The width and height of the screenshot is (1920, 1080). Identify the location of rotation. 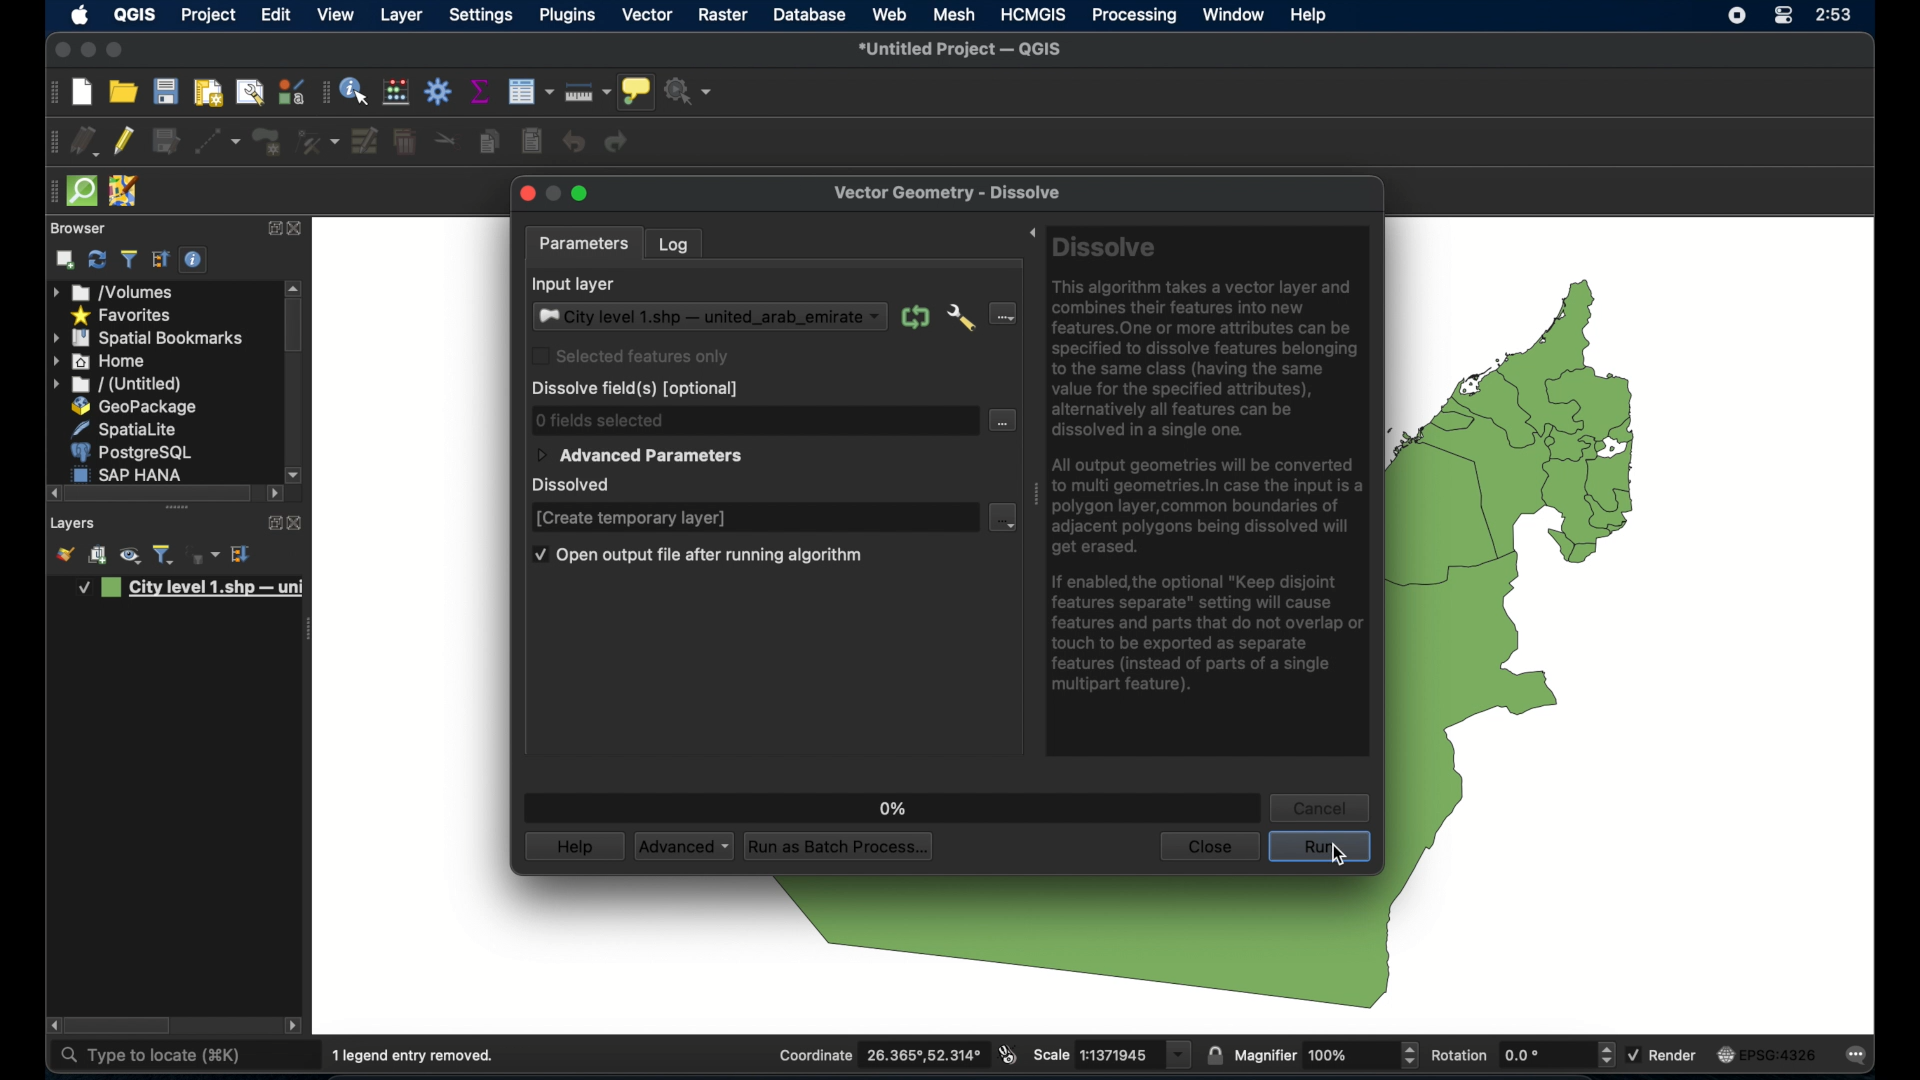
(1521, 1055).